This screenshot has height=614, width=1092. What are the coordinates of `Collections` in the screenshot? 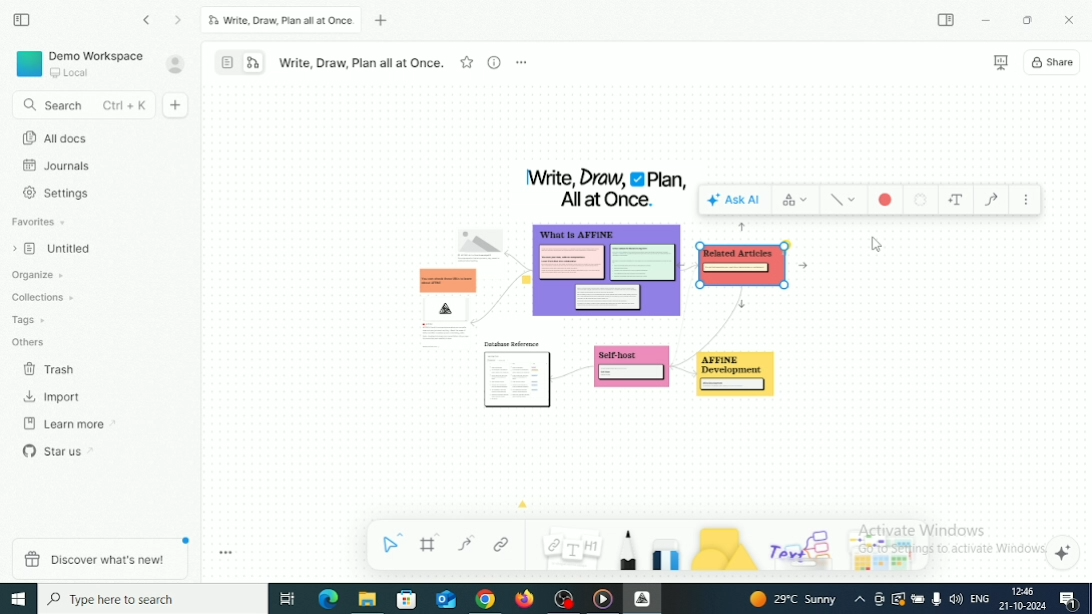 It's located at (44, 296).